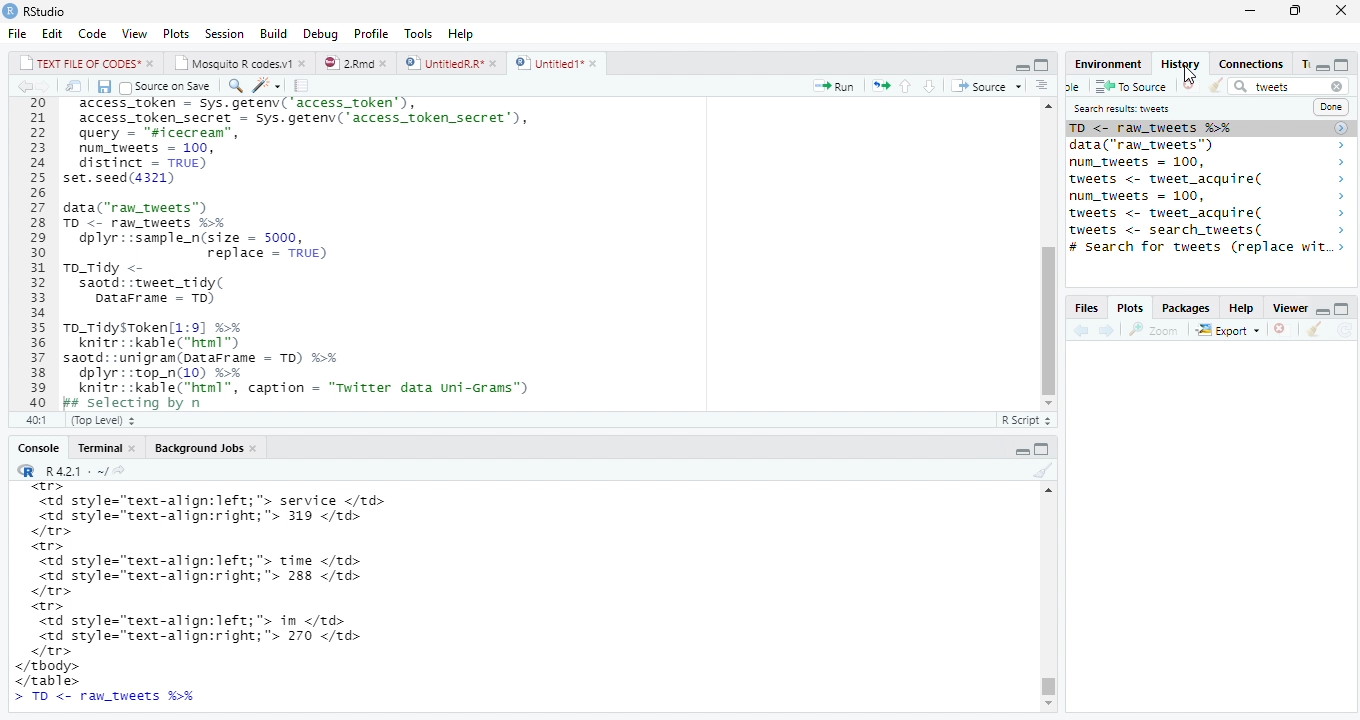 The height and width of the screenshot is (720, 1360). What do you see at coordinates (1316, 330) in the screenshot?
I see `clear console` at bounding box center [1316, 330].